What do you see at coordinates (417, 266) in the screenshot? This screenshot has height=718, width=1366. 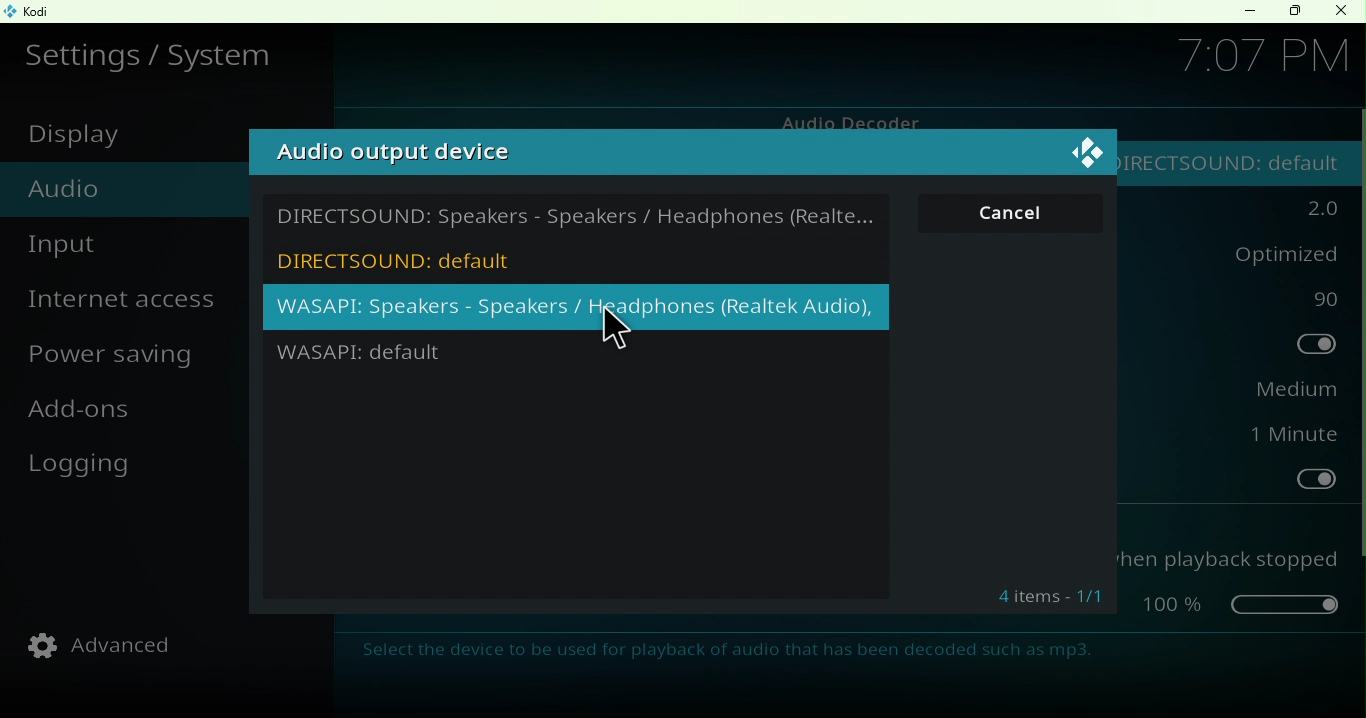 I see `DircectSound: default` at bounding box center [417, 266].